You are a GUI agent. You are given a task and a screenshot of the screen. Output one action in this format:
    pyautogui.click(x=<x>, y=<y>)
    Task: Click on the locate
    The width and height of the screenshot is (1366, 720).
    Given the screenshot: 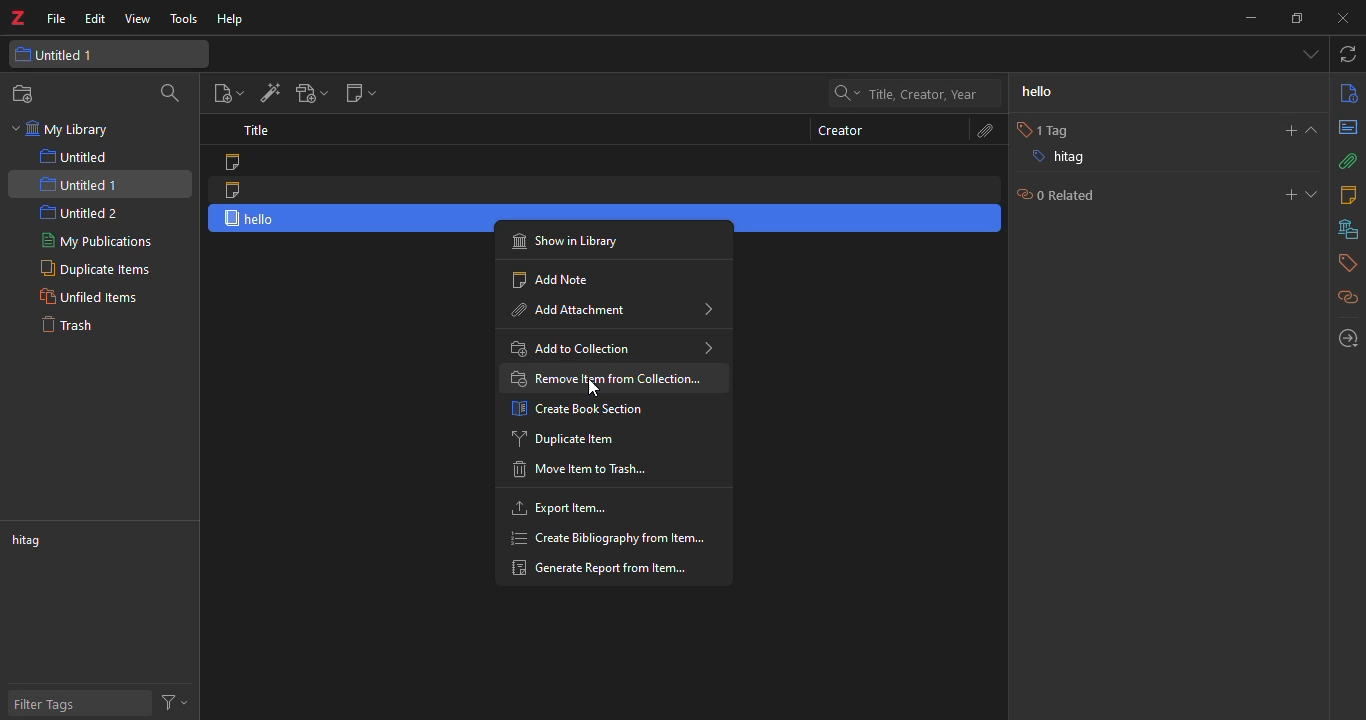 What is the action you would take?
    pyautogui.click(x=1343, y=339)
    